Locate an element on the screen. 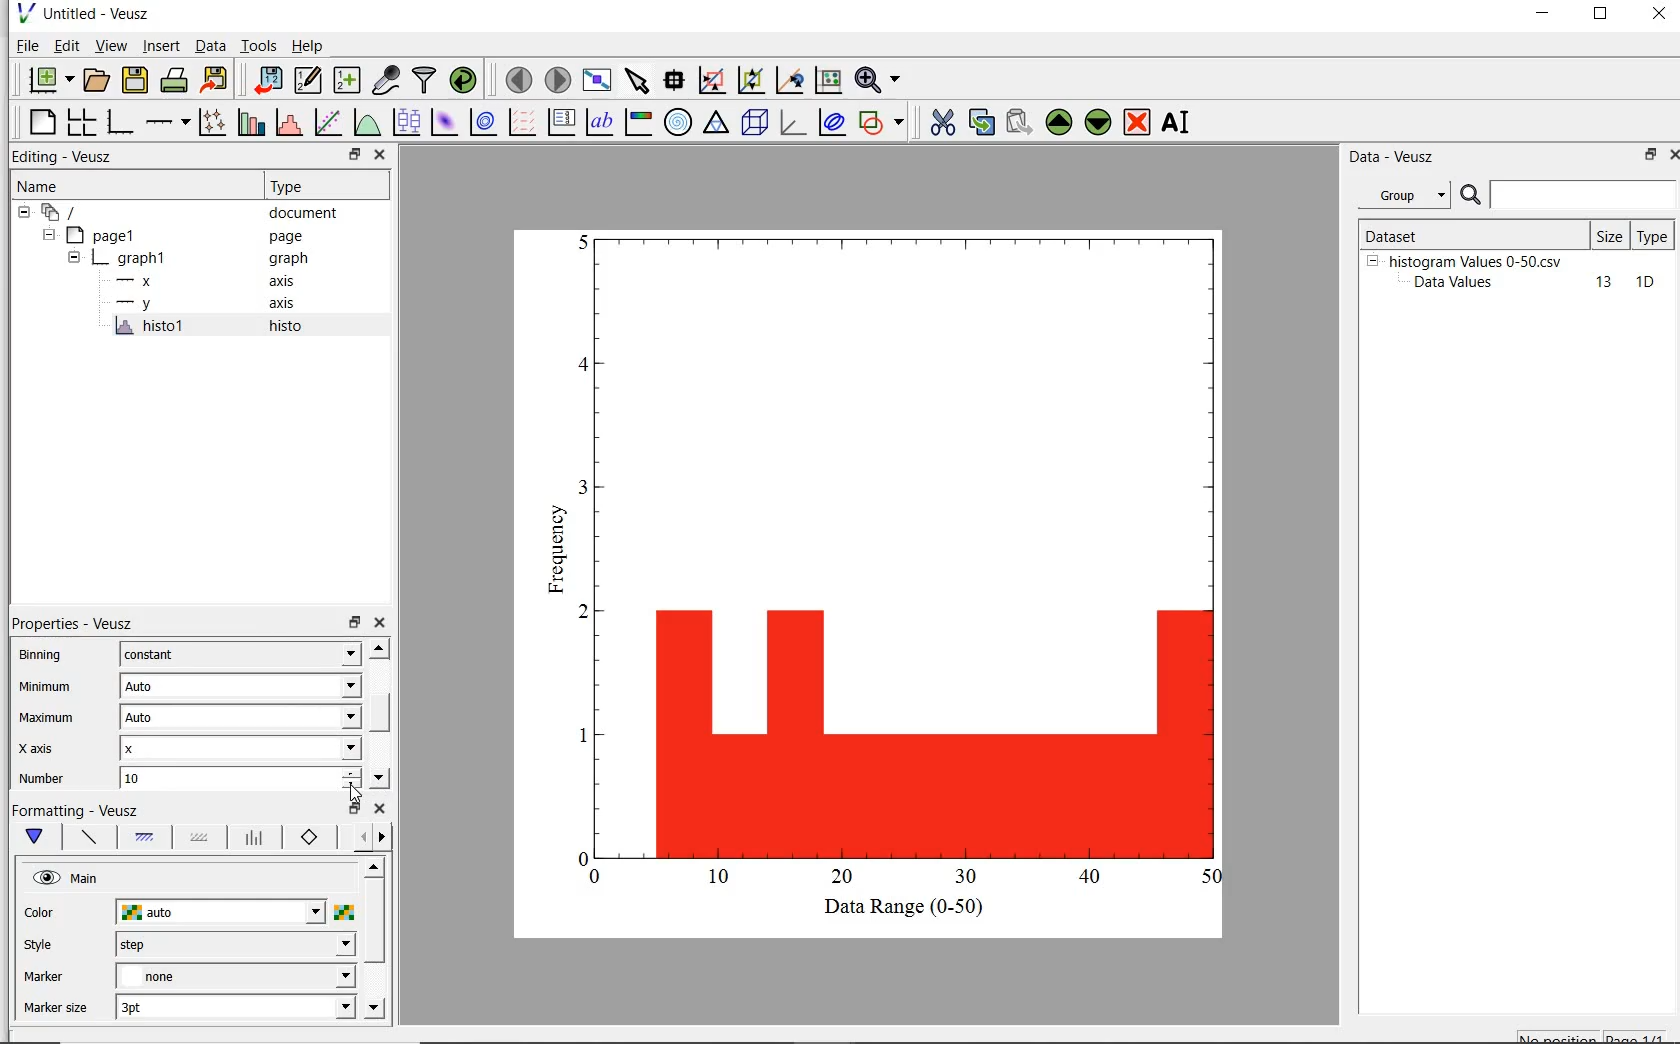 This screenshot has width=1680, height=1044. restore down is located at coordinates (1601, 16).